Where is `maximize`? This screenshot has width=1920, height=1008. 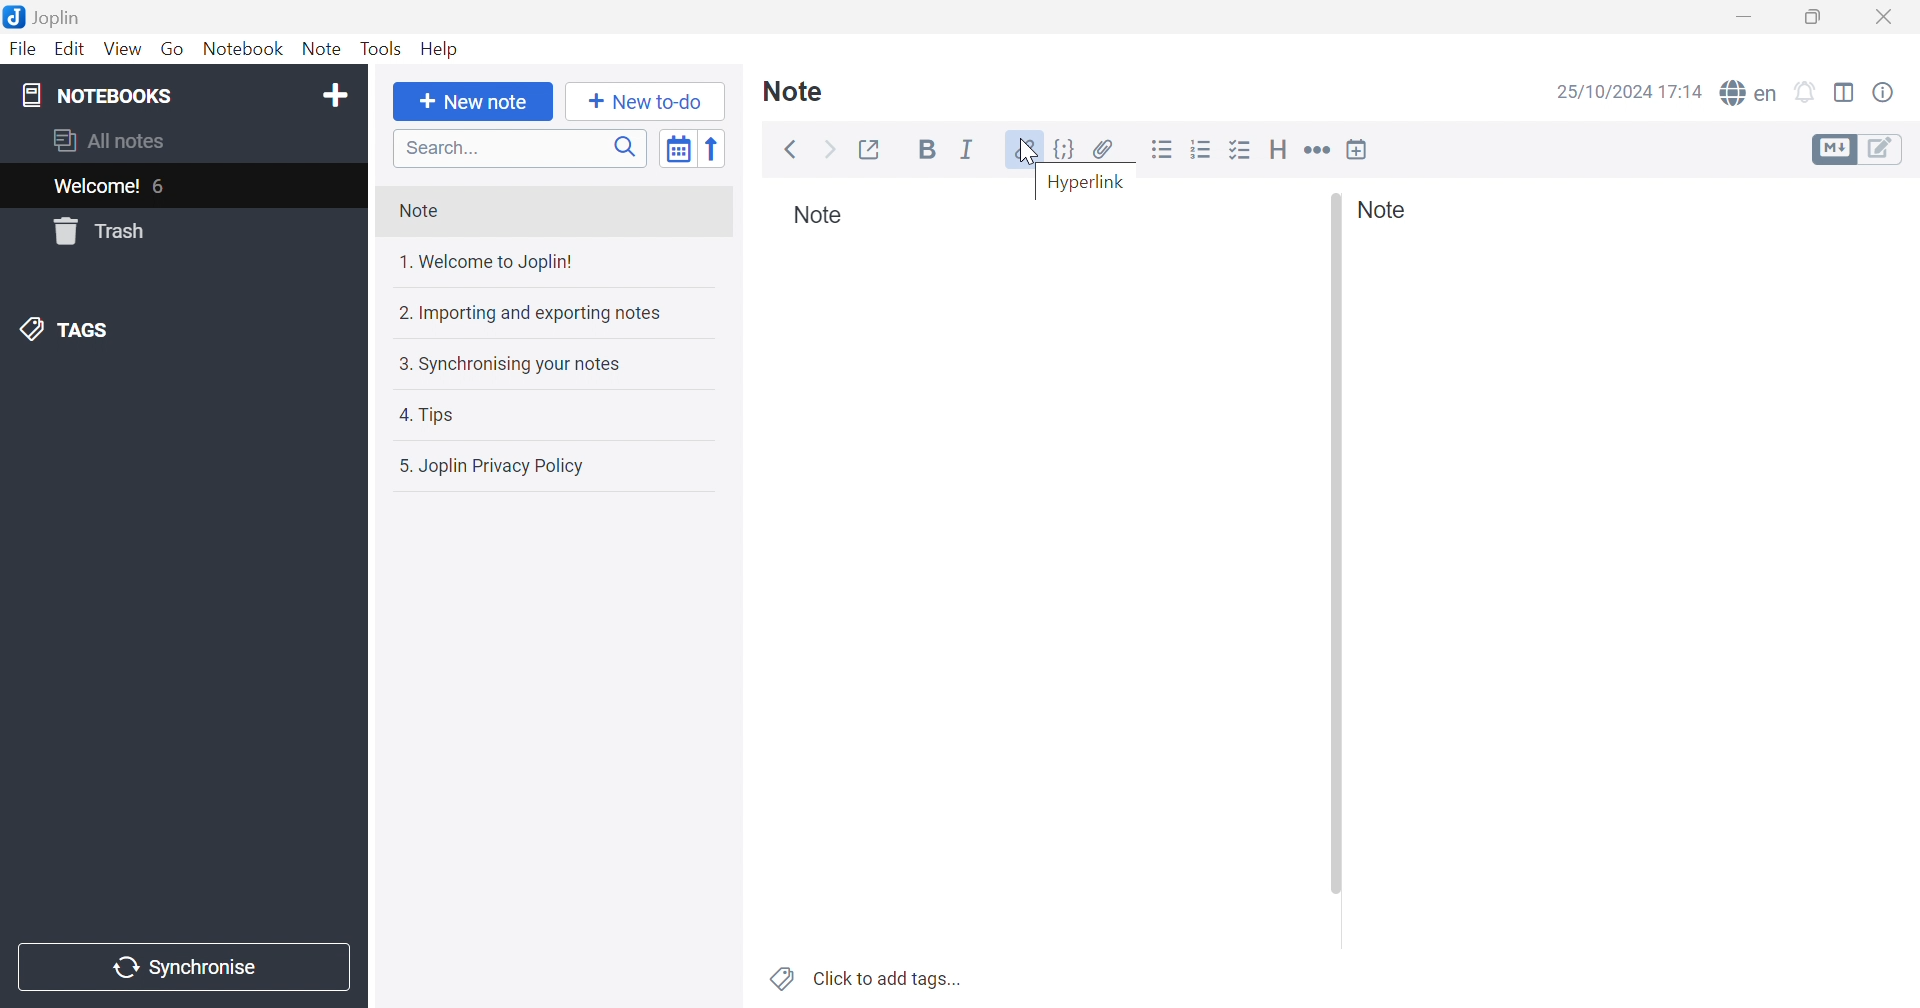
maximize is located at coordinates (1812, 17).